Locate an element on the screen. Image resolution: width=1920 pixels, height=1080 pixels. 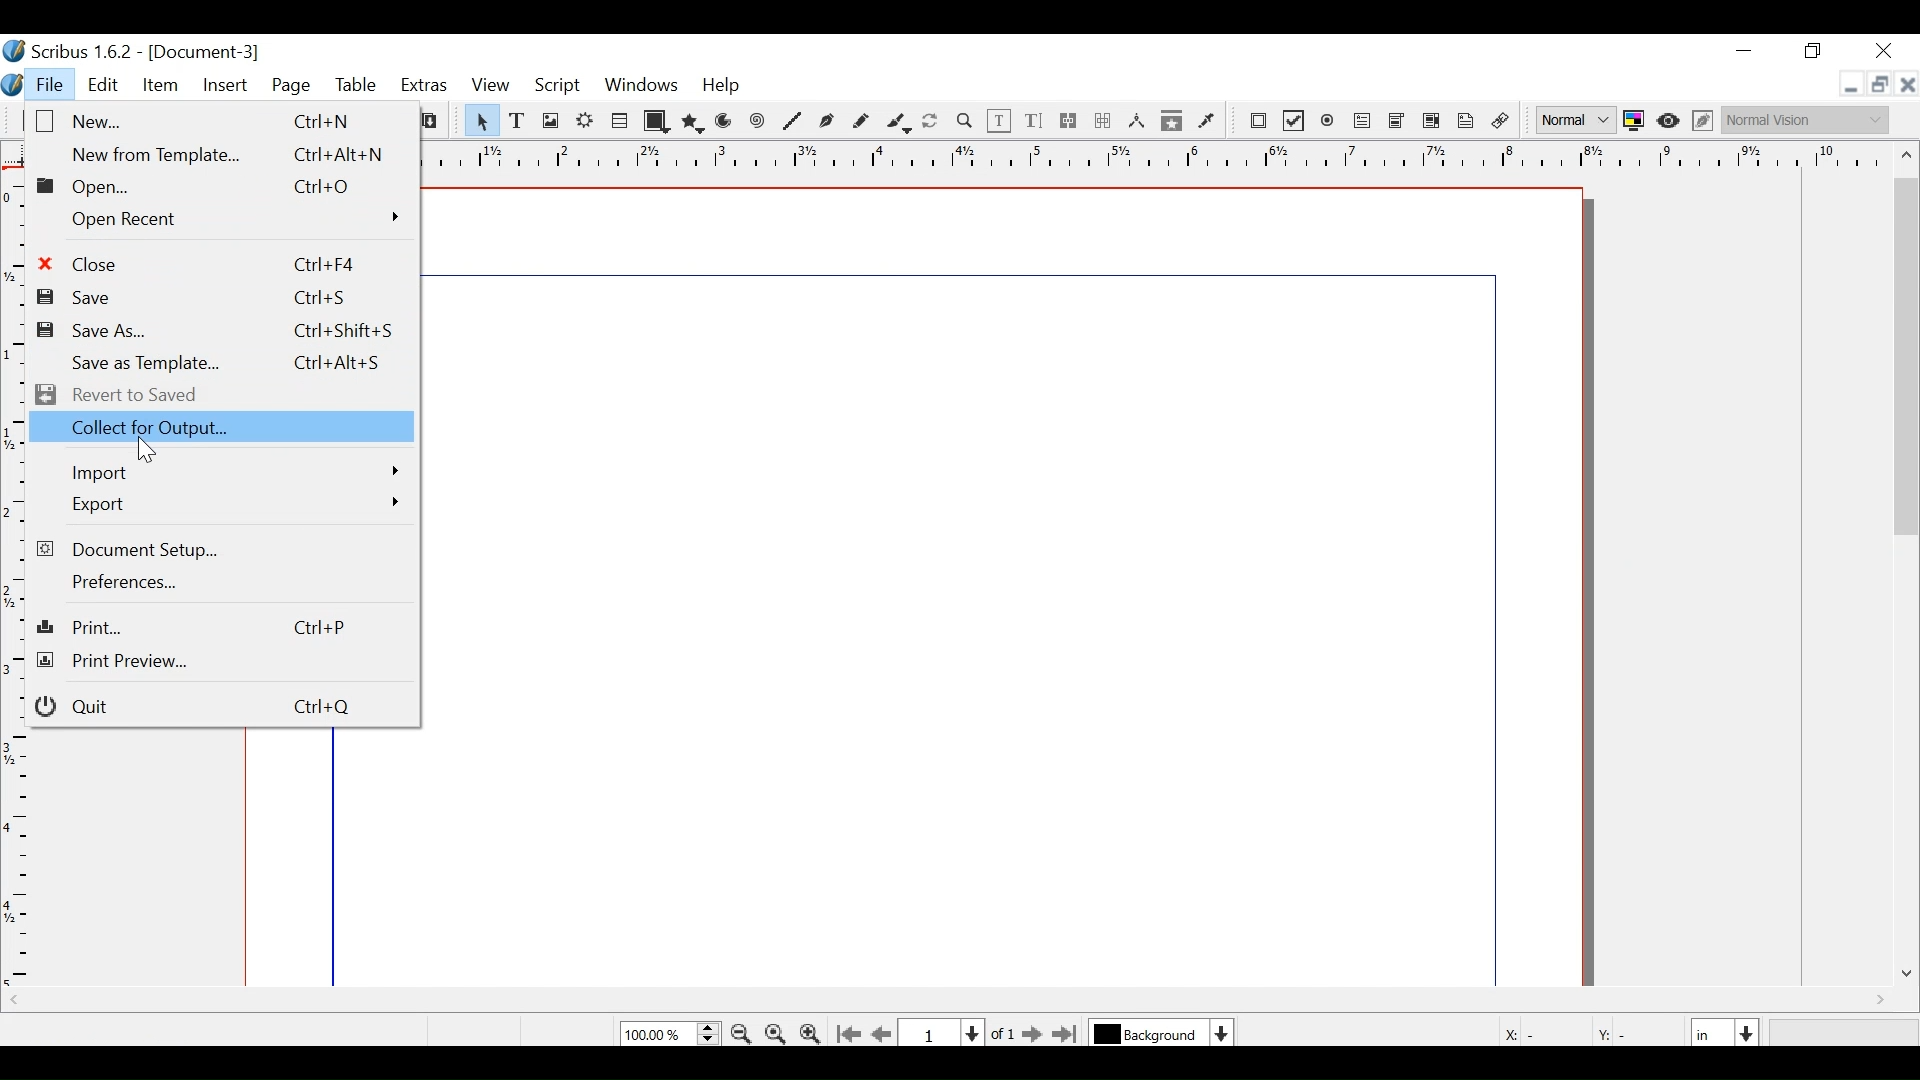
Save is located at coordinates (195, 297).